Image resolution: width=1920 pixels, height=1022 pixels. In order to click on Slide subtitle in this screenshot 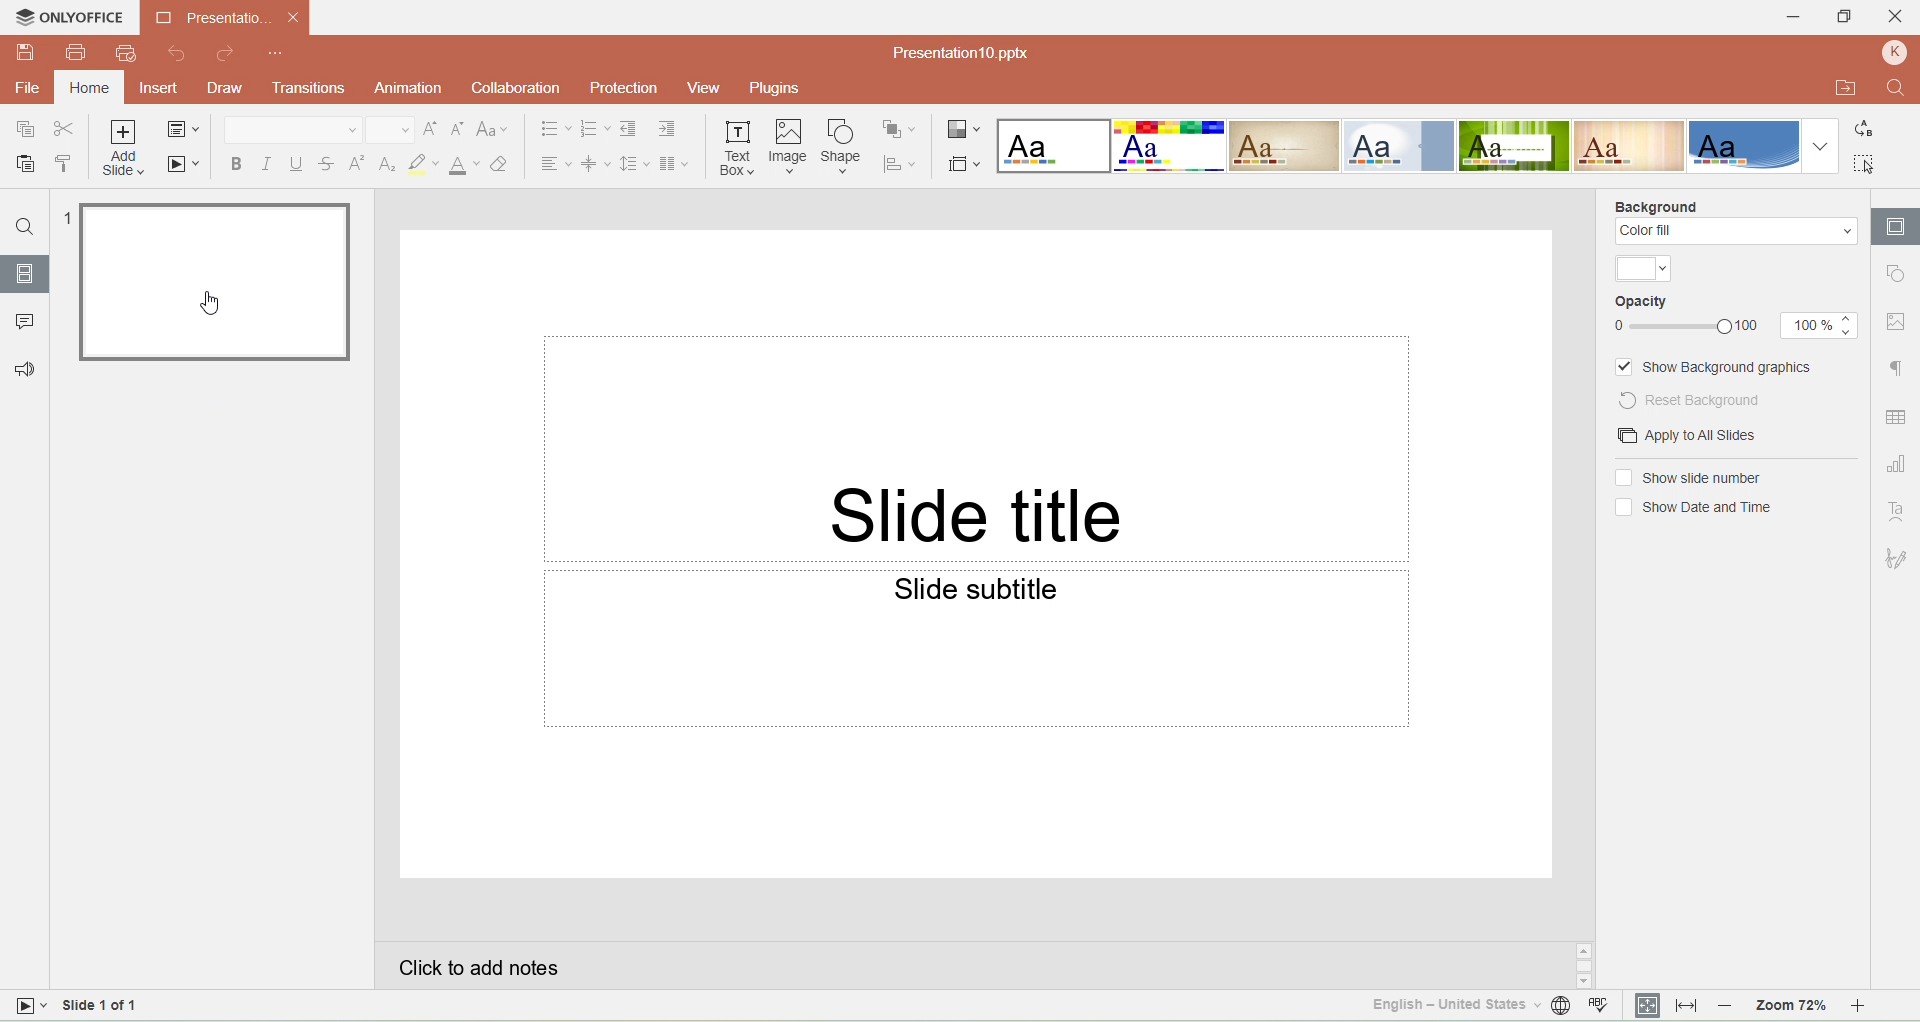, I will do `click(978, 649)`.